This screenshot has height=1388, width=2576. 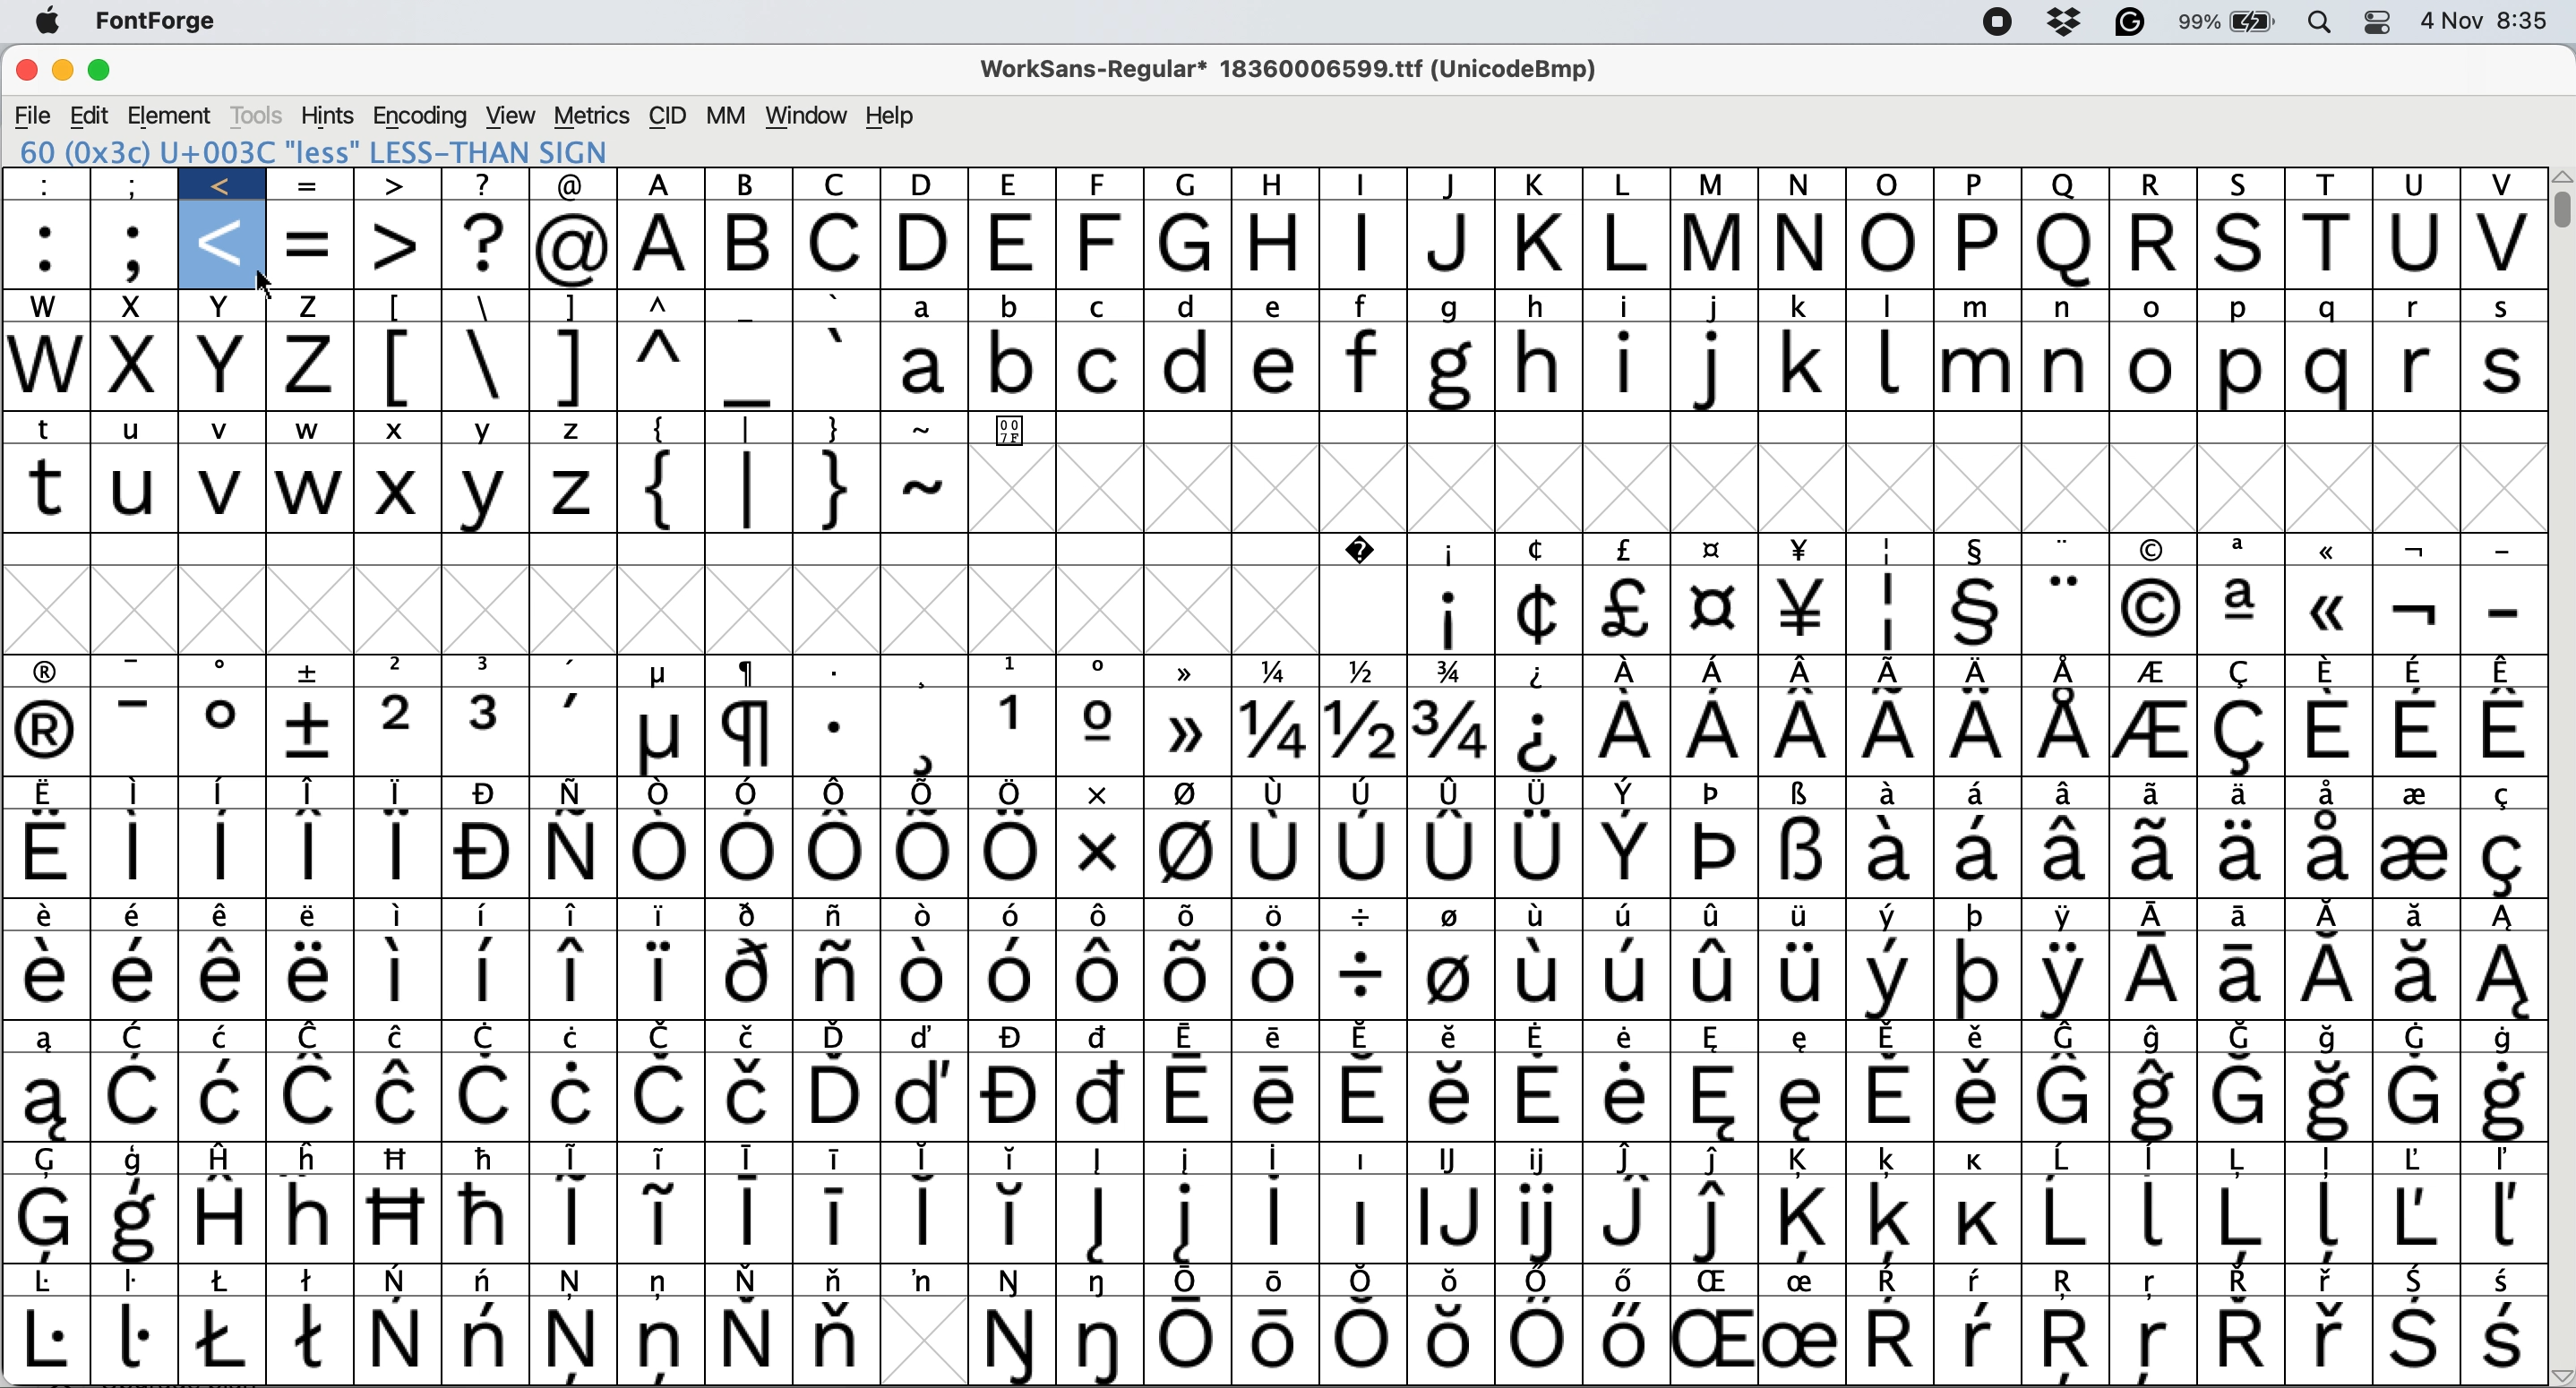 What do you see at coordinates (1366, 244) in the screenshot?
I see `i` at bounding box center [1366, 244].